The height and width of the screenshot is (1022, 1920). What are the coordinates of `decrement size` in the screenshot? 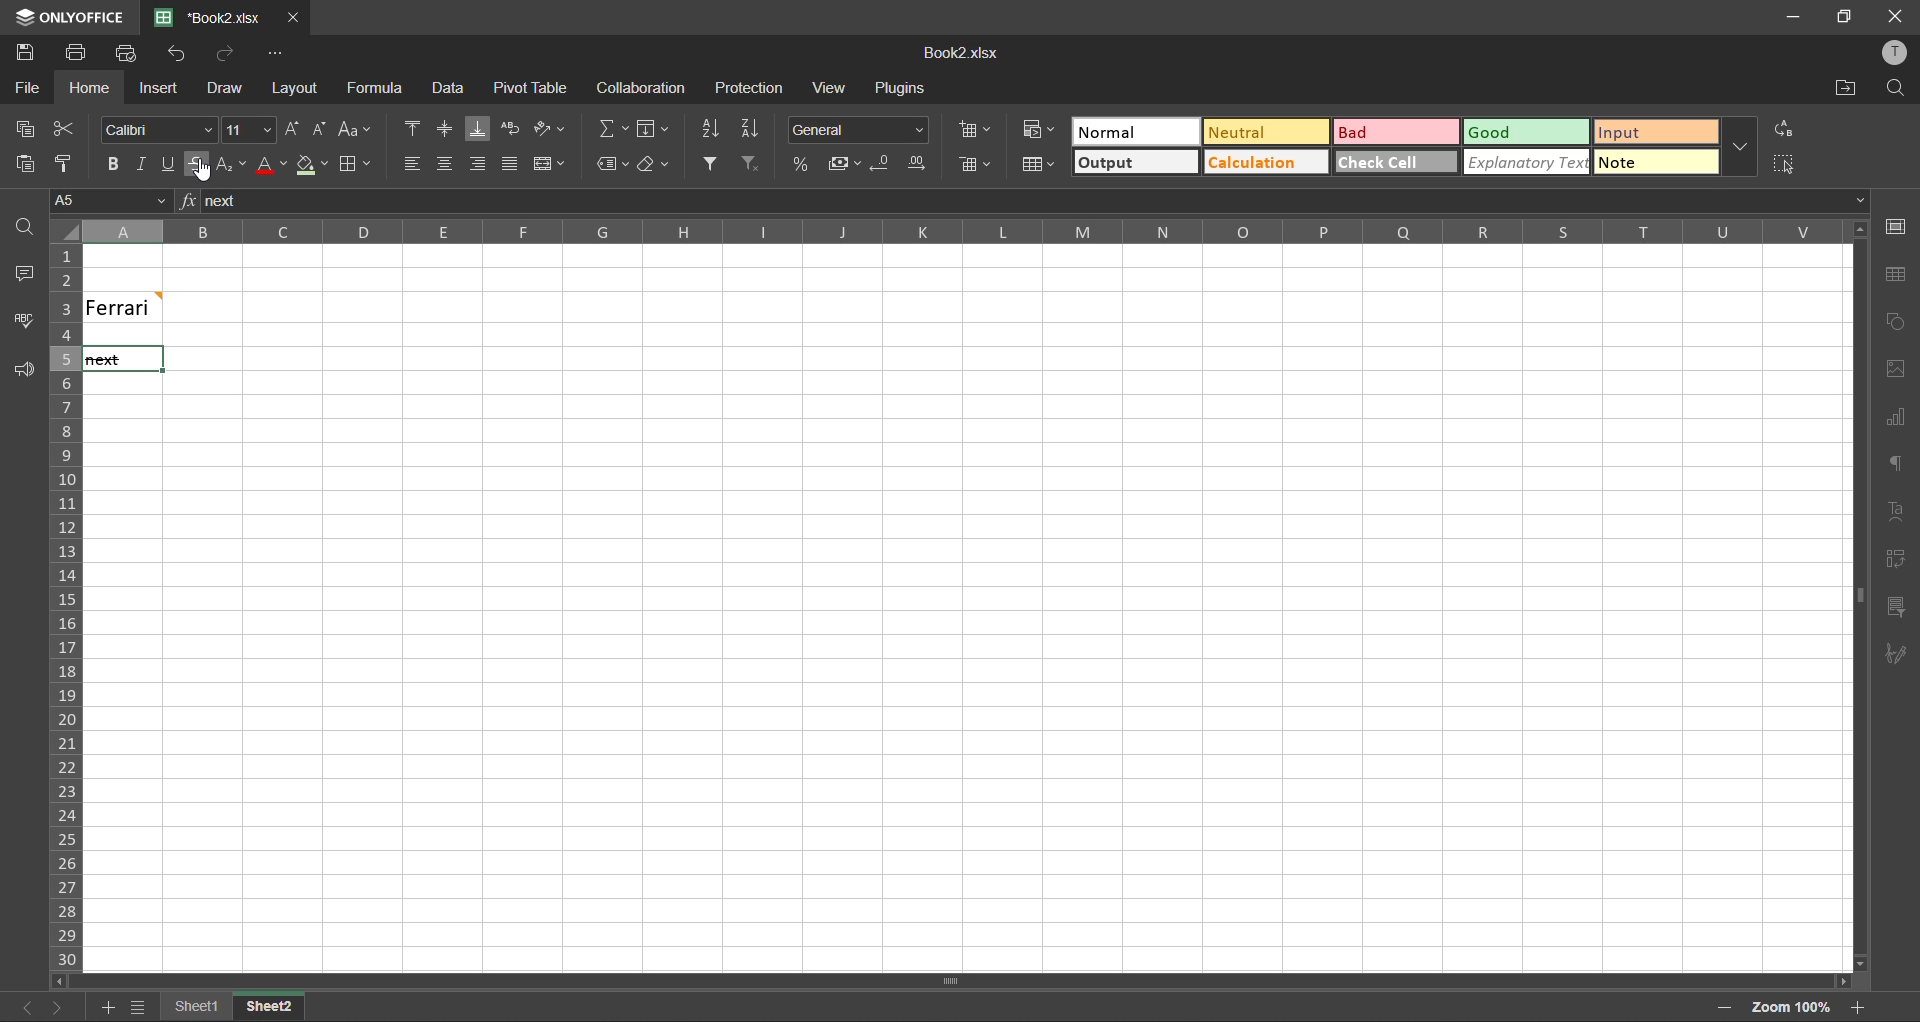 It's located at (323, 131).